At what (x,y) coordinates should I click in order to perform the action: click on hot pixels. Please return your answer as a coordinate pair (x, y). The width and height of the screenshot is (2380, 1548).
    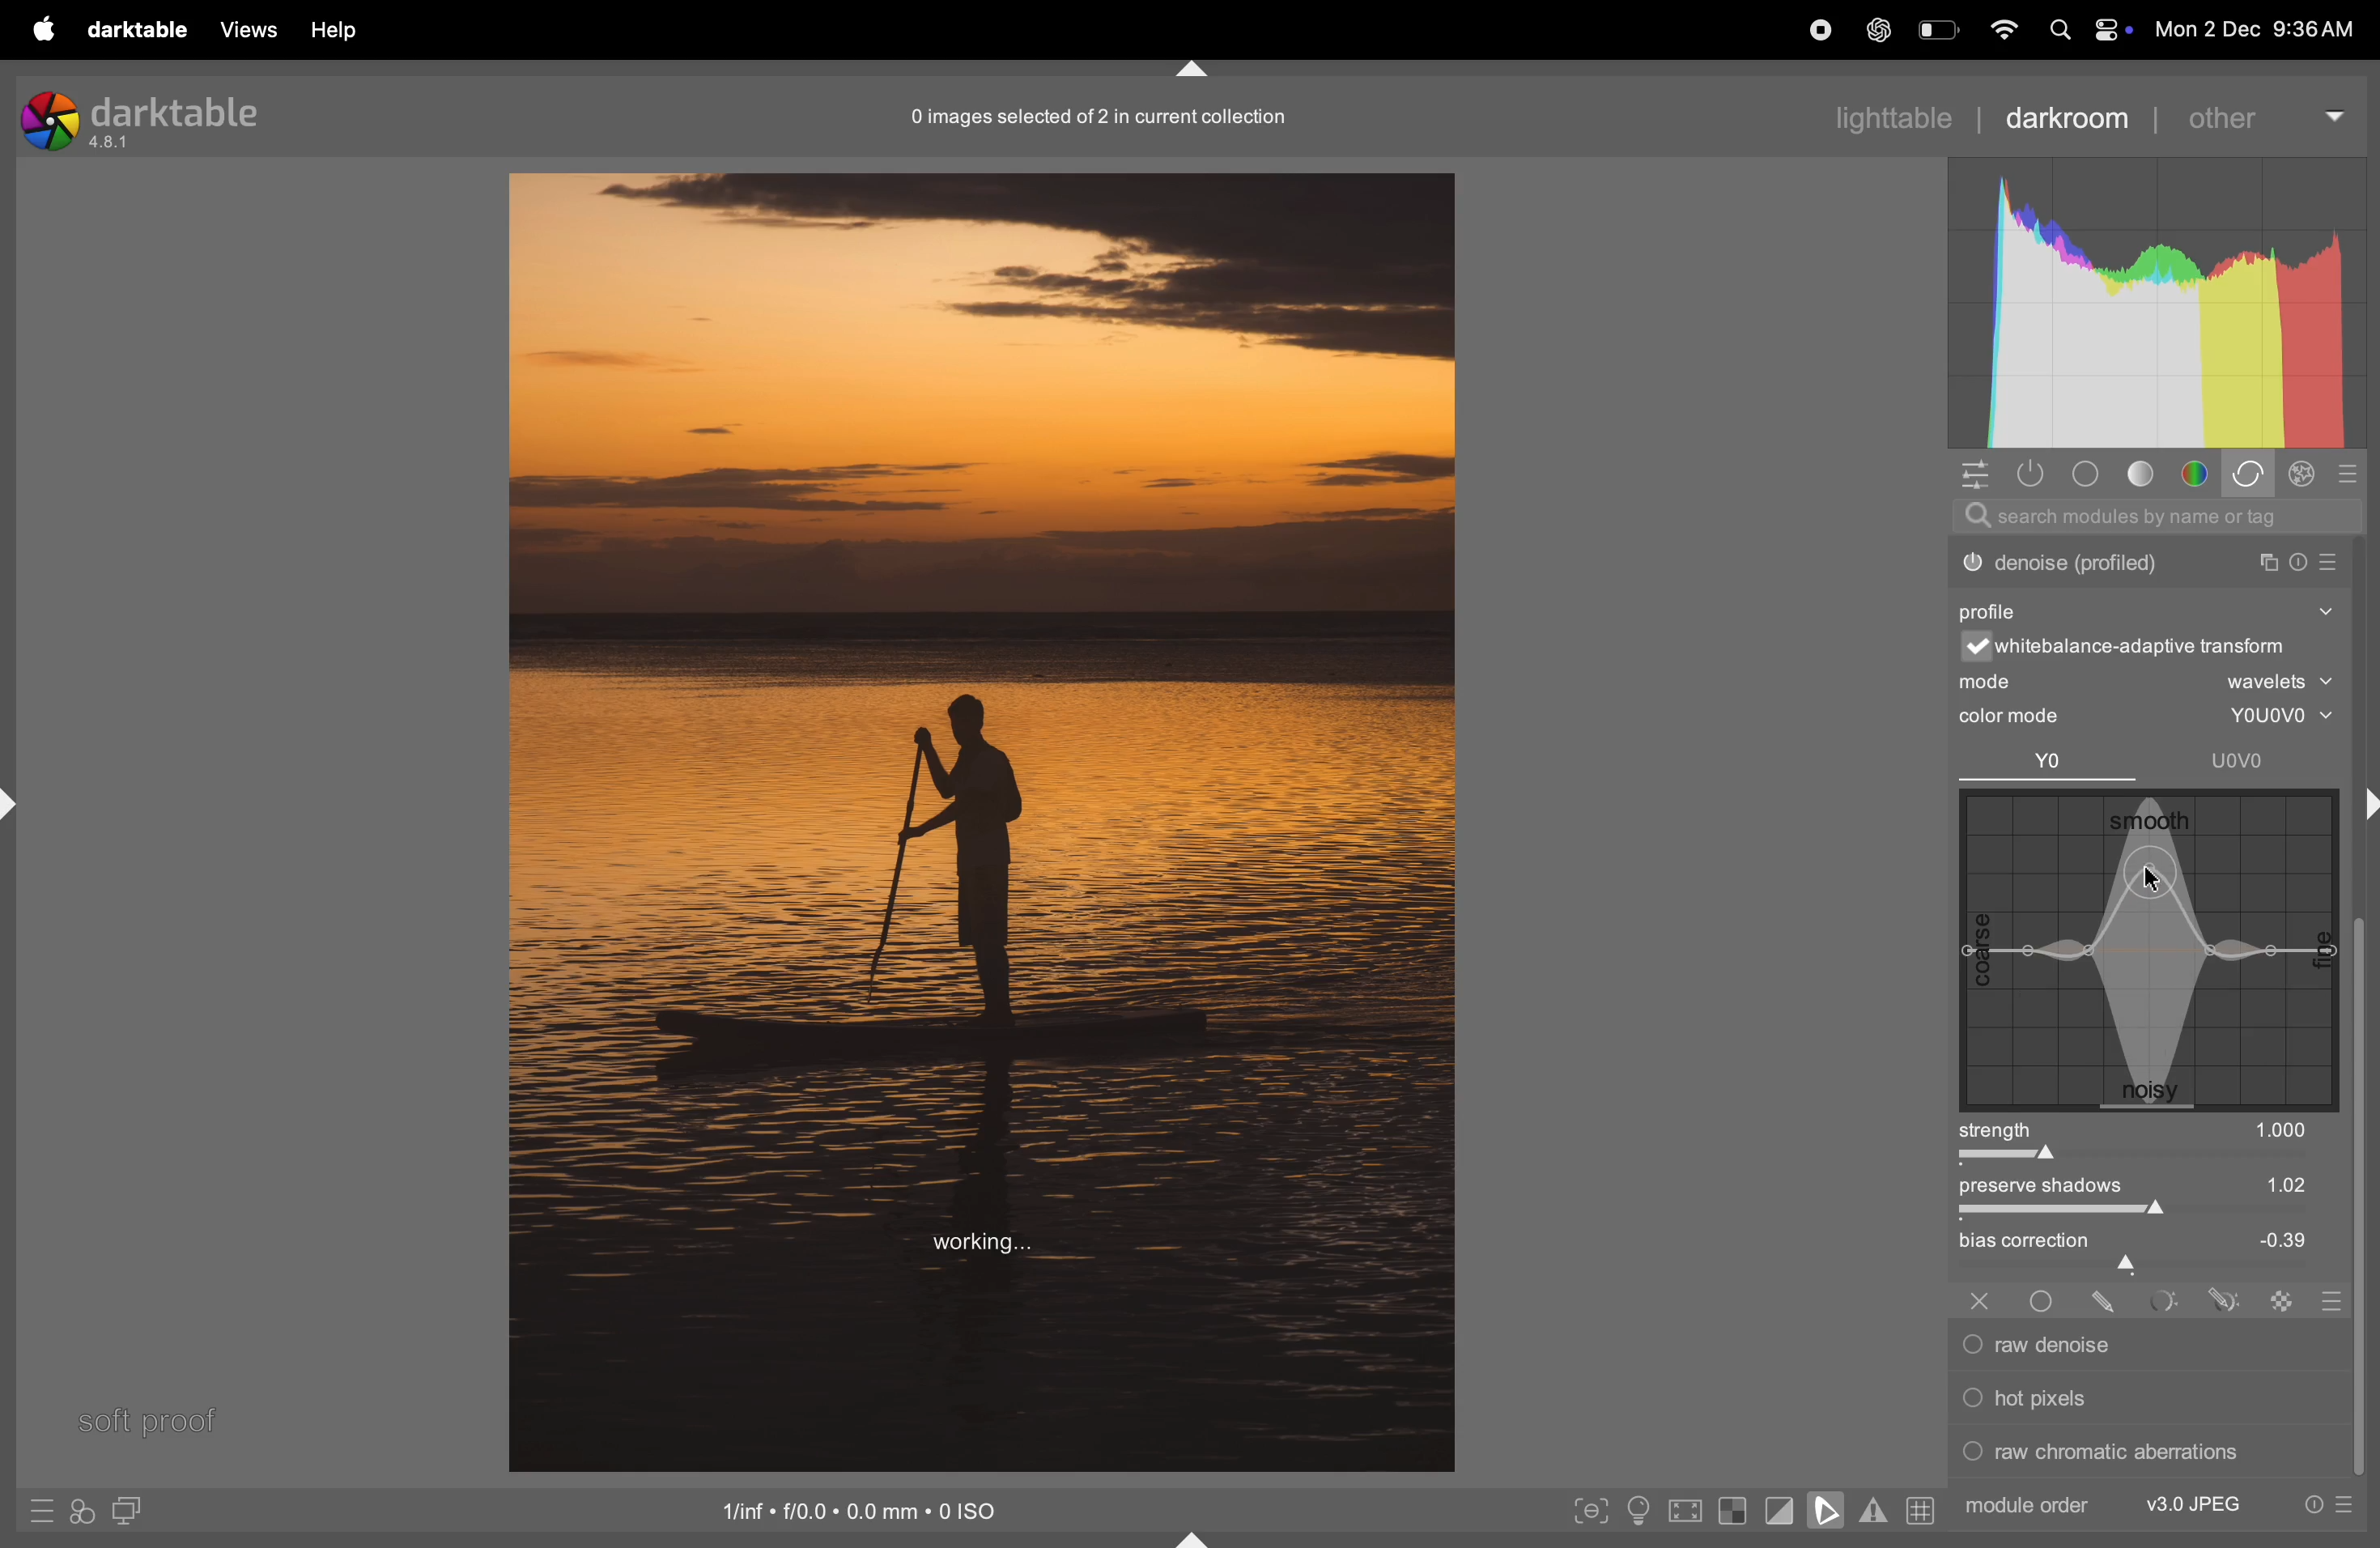
    Looking at the image, I should click on (2142, 1395).